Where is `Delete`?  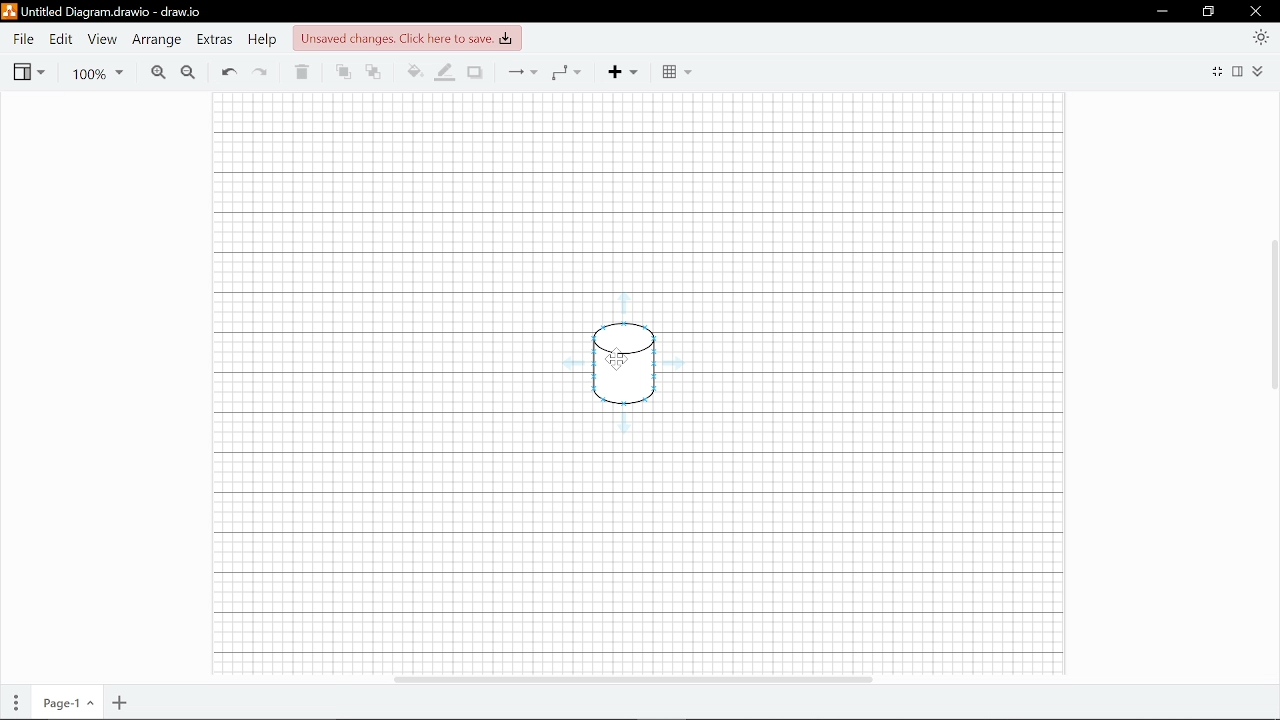
Delete is located at coordinates (301, 73).